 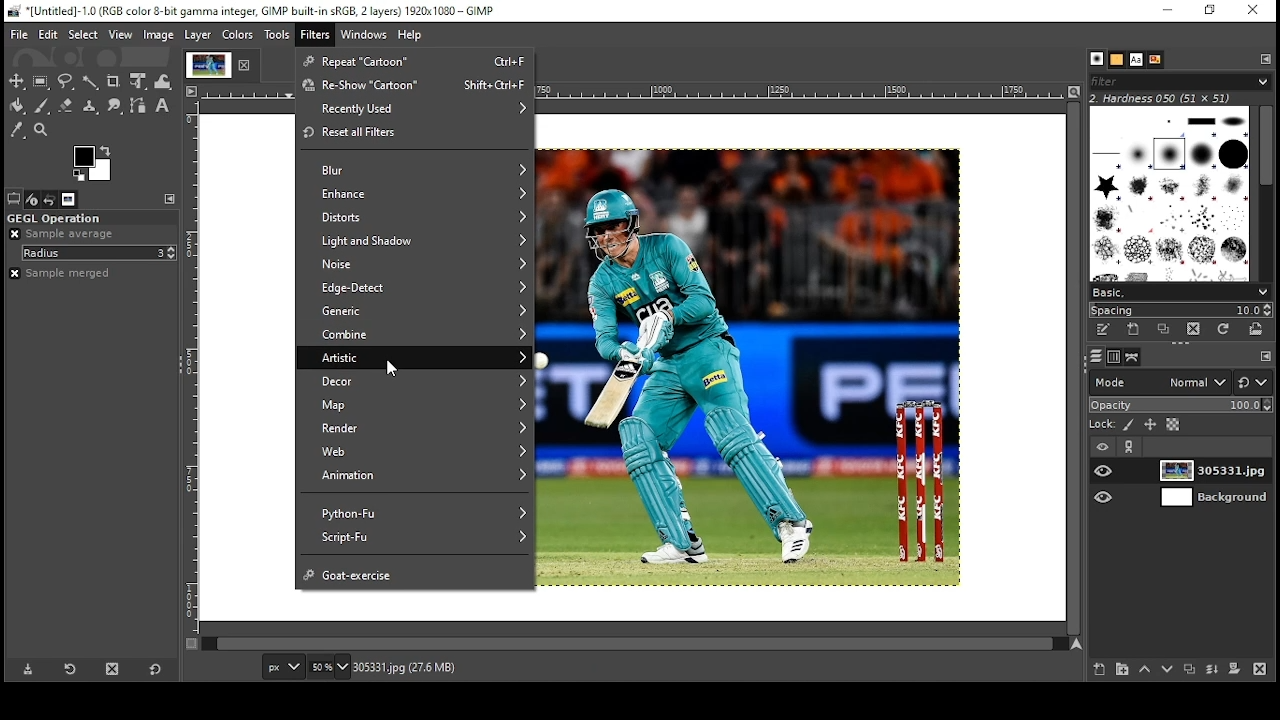 I want to click on reshow, so click(x=414, y=85).